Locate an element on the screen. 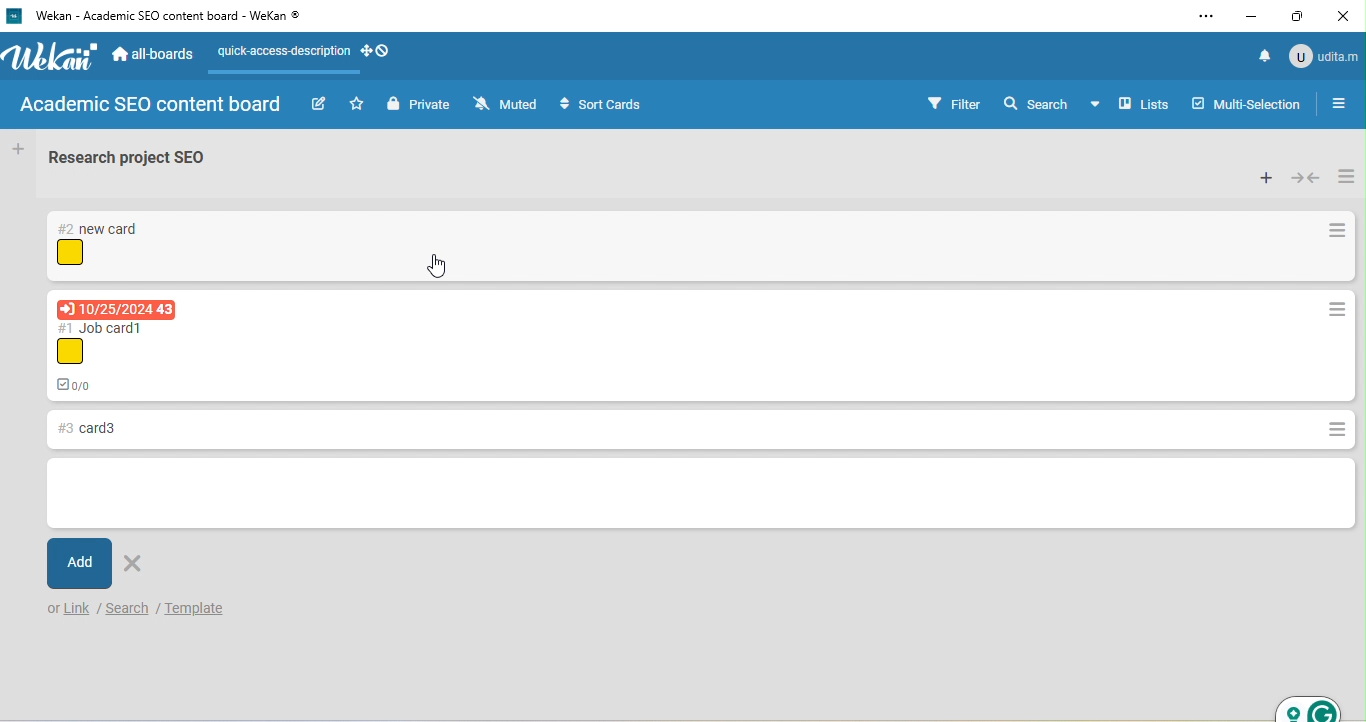  or is located at coordinates (51, 610).